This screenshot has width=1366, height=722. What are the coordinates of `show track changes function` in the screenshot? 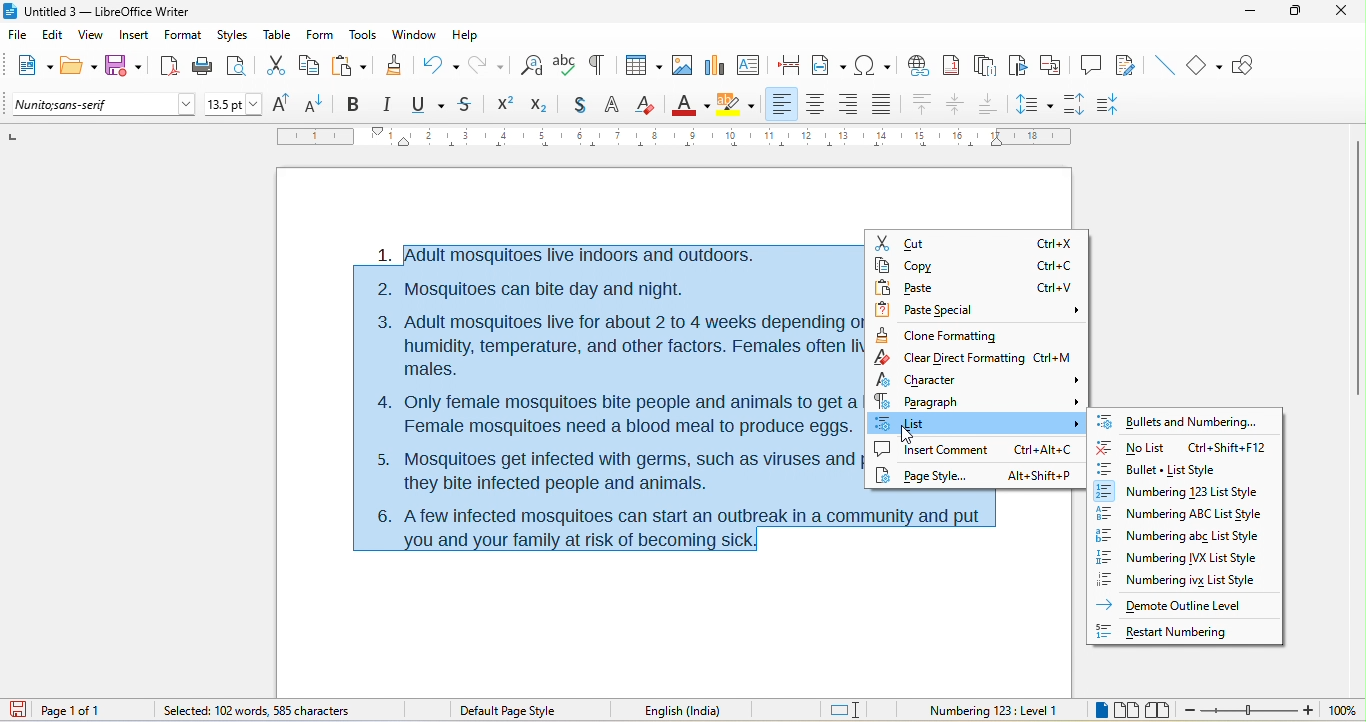 It's located at (1127, 64).